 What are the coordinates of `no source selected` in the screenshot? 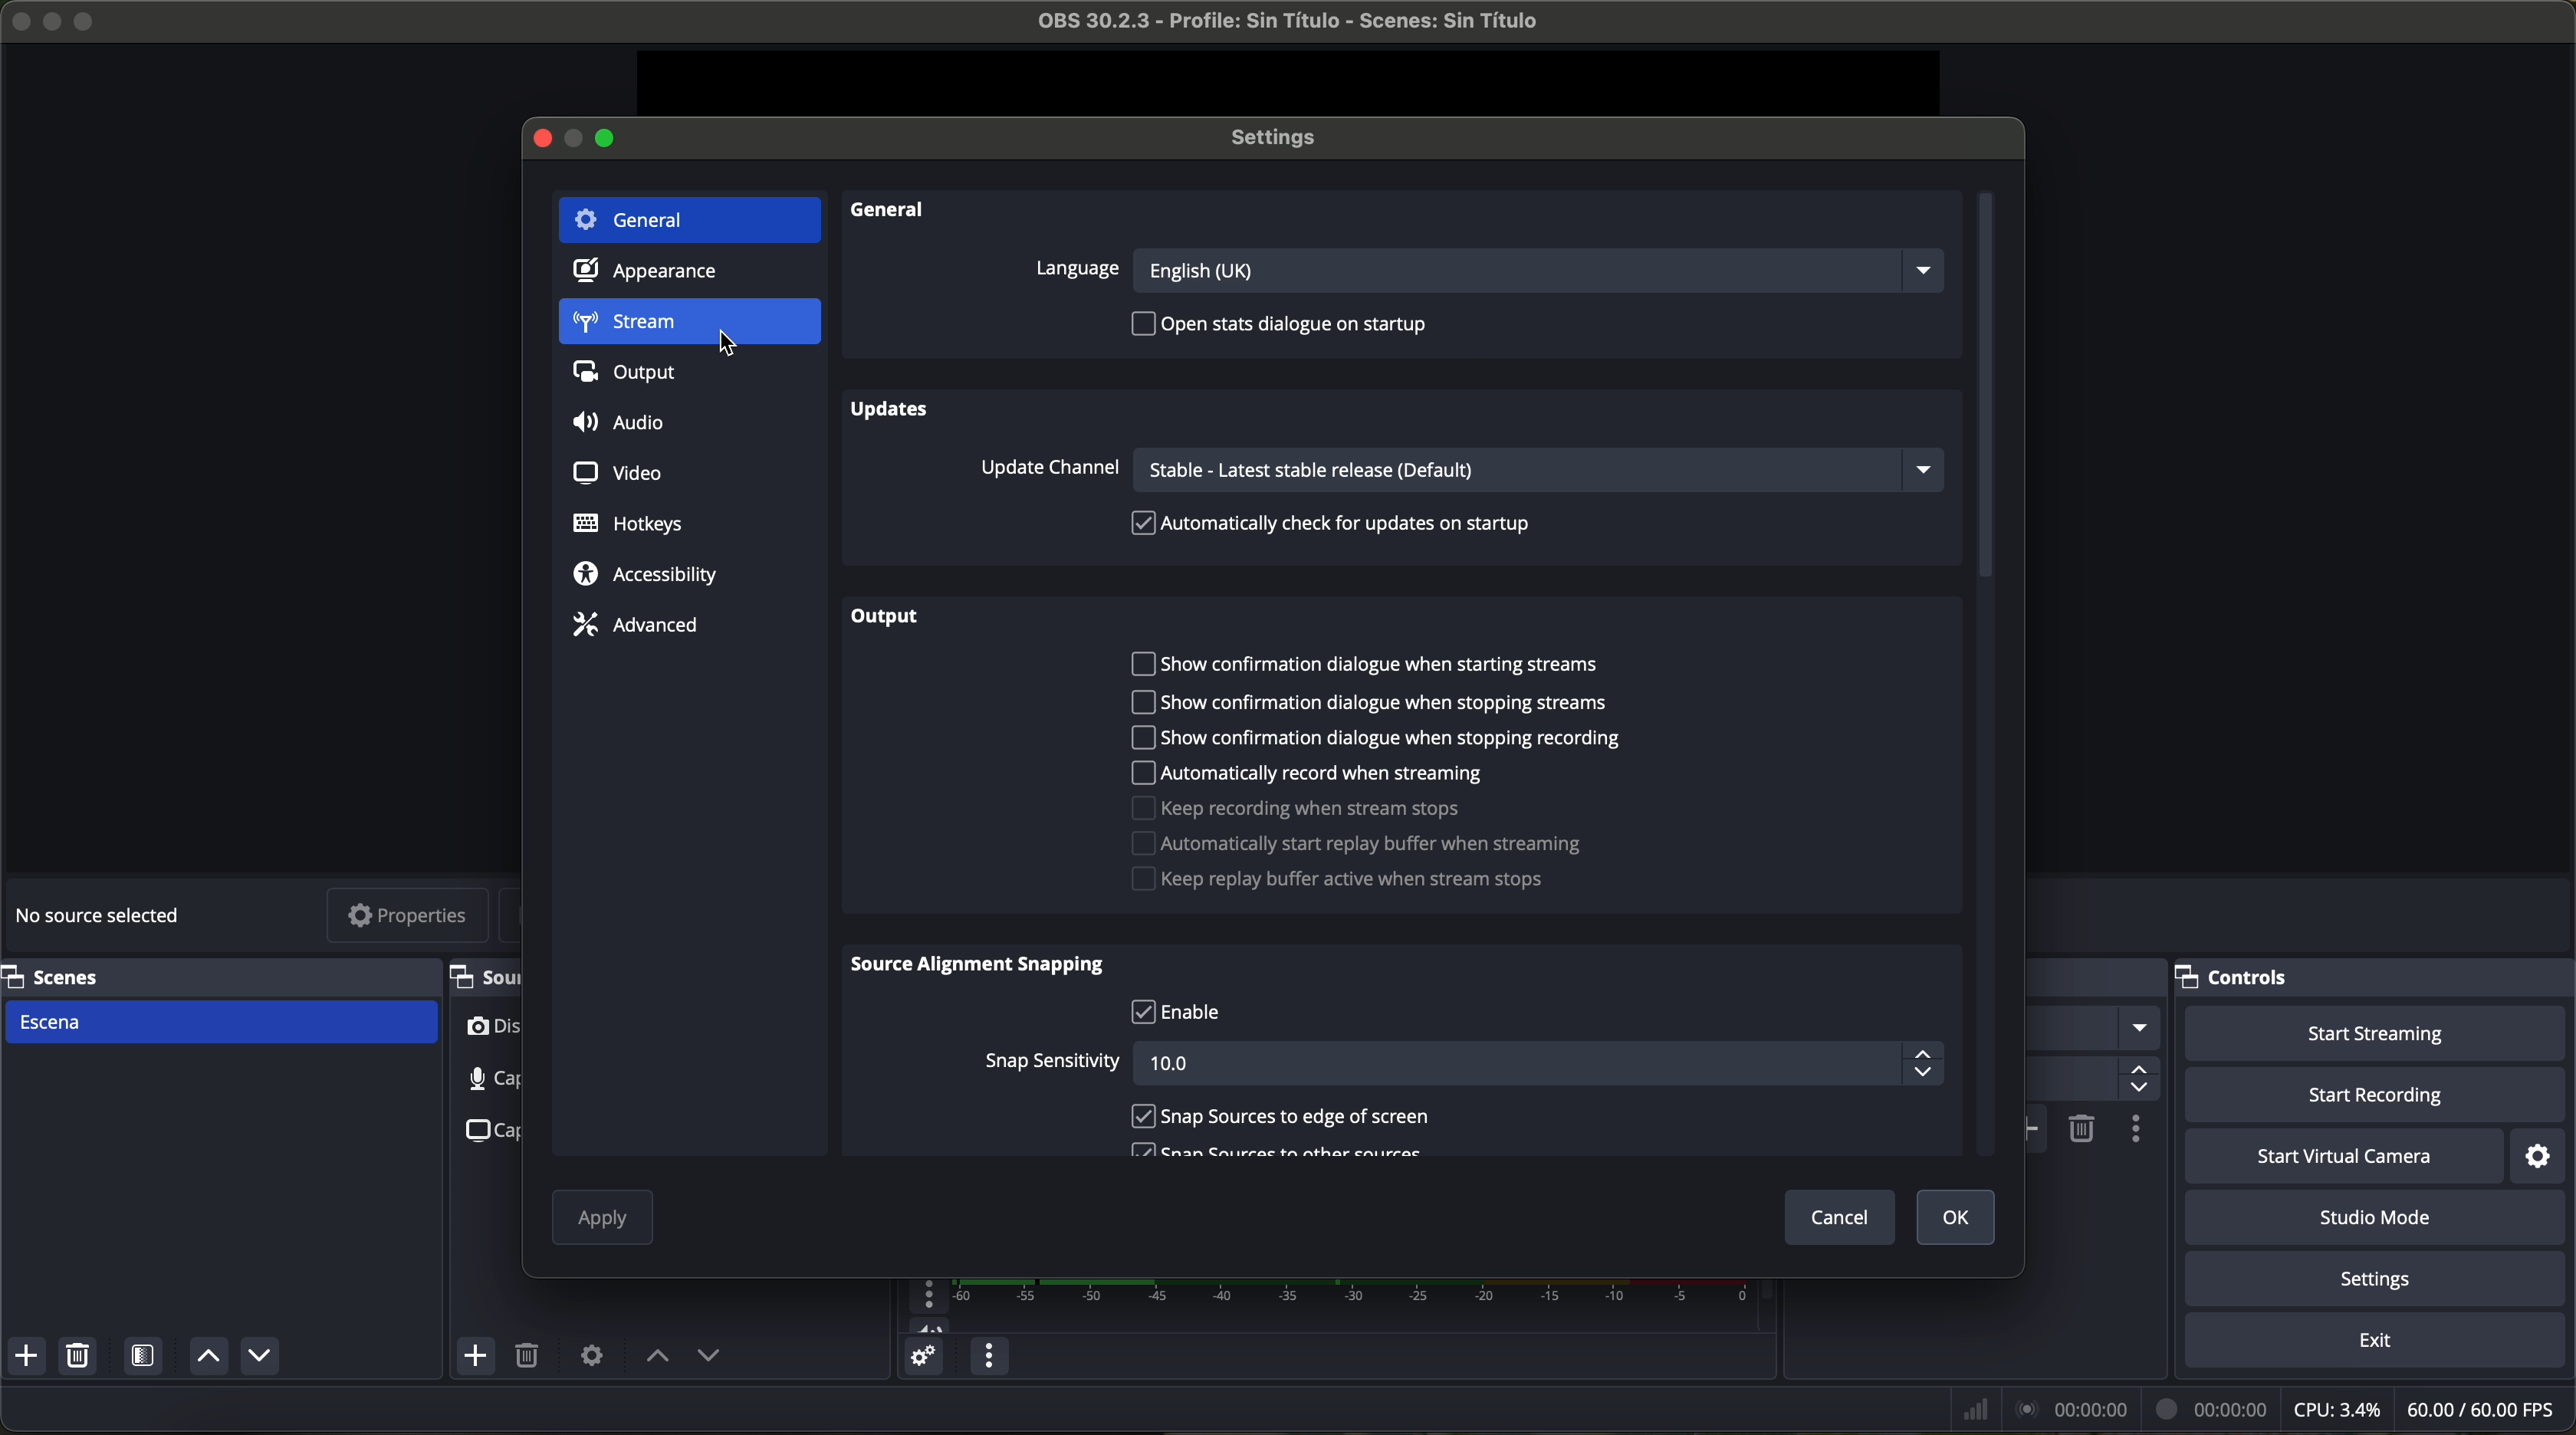 It's located at (105, 912).